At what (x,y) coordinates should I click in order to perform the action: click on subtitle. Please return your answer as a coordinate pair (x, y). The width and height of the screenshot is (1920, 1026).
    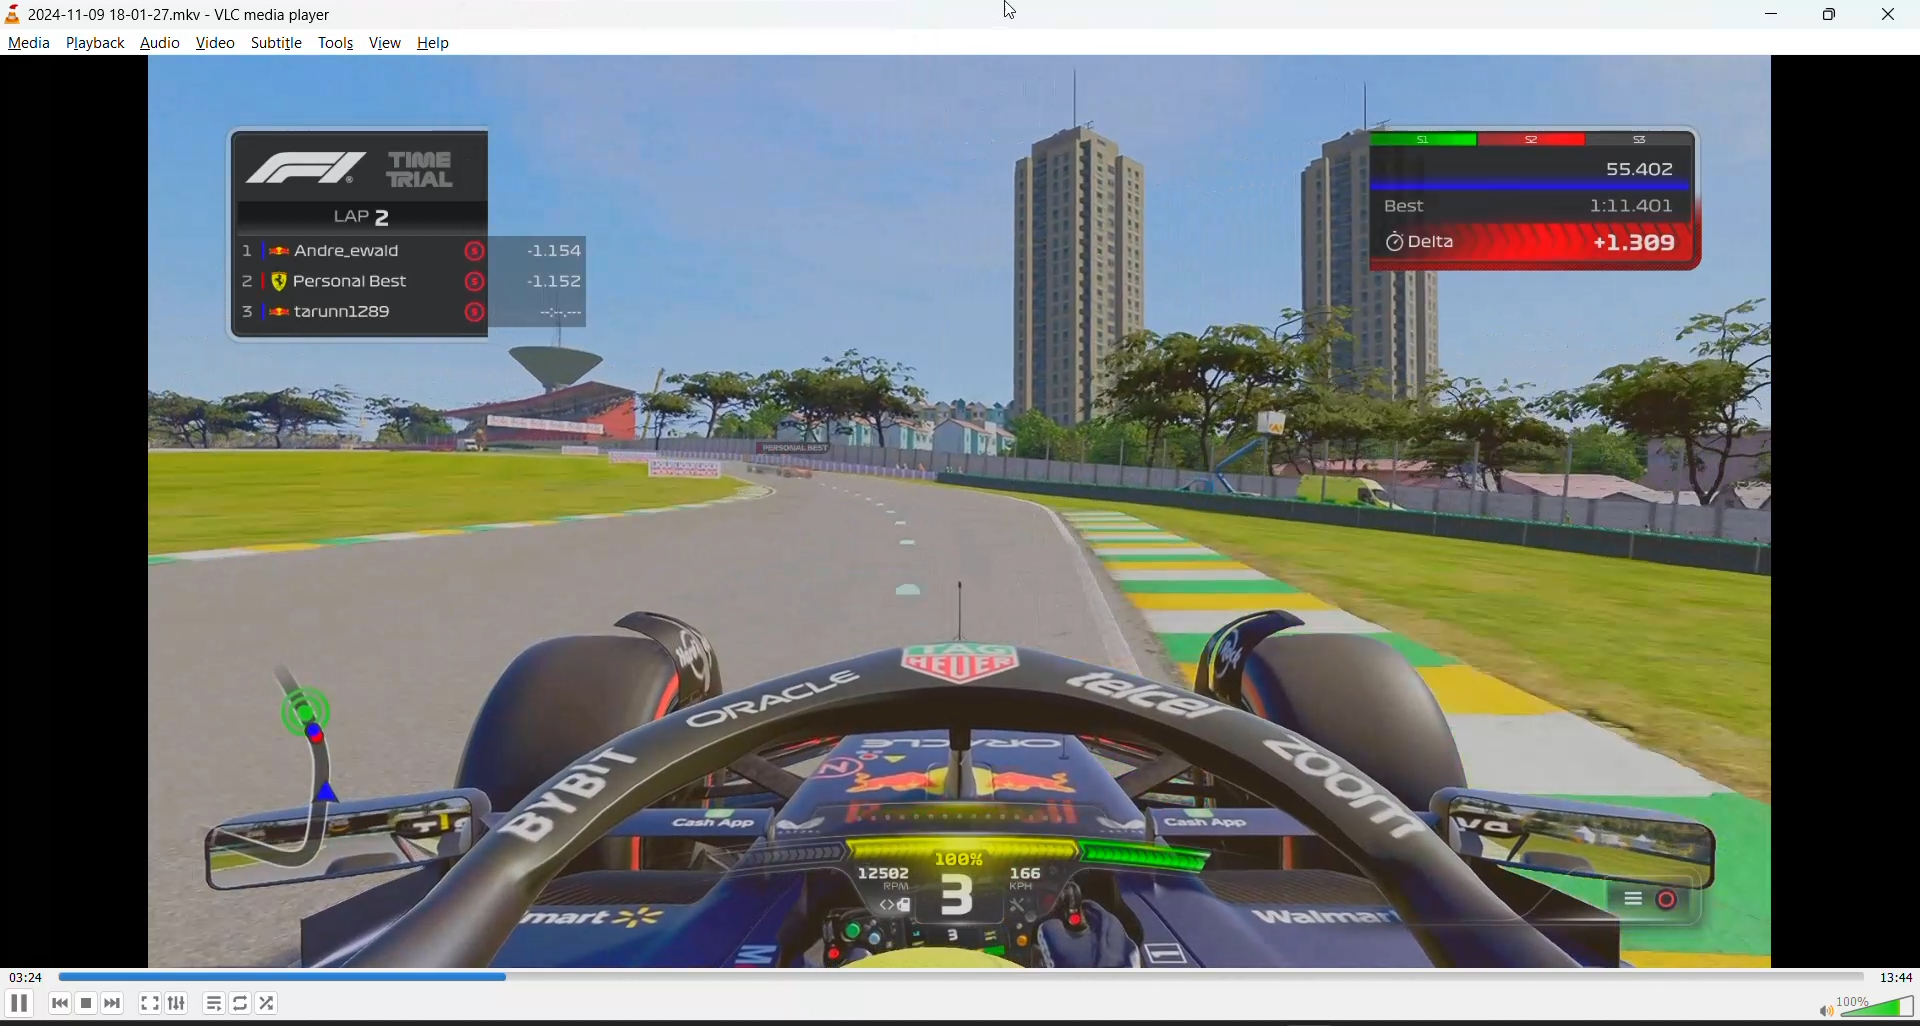
    Looking at the image, I should click on (279, 41).